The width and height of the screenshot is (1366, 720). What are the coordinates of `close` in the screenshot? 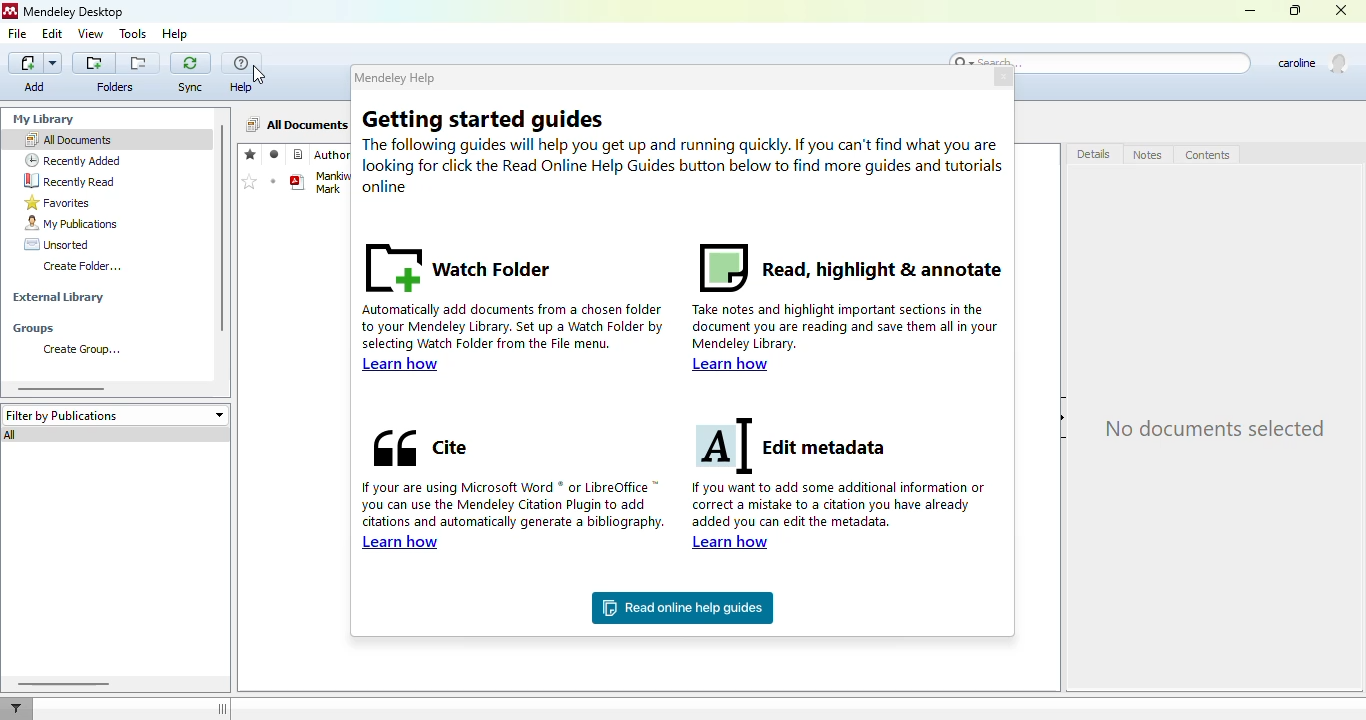 It's located at (1340, 11).